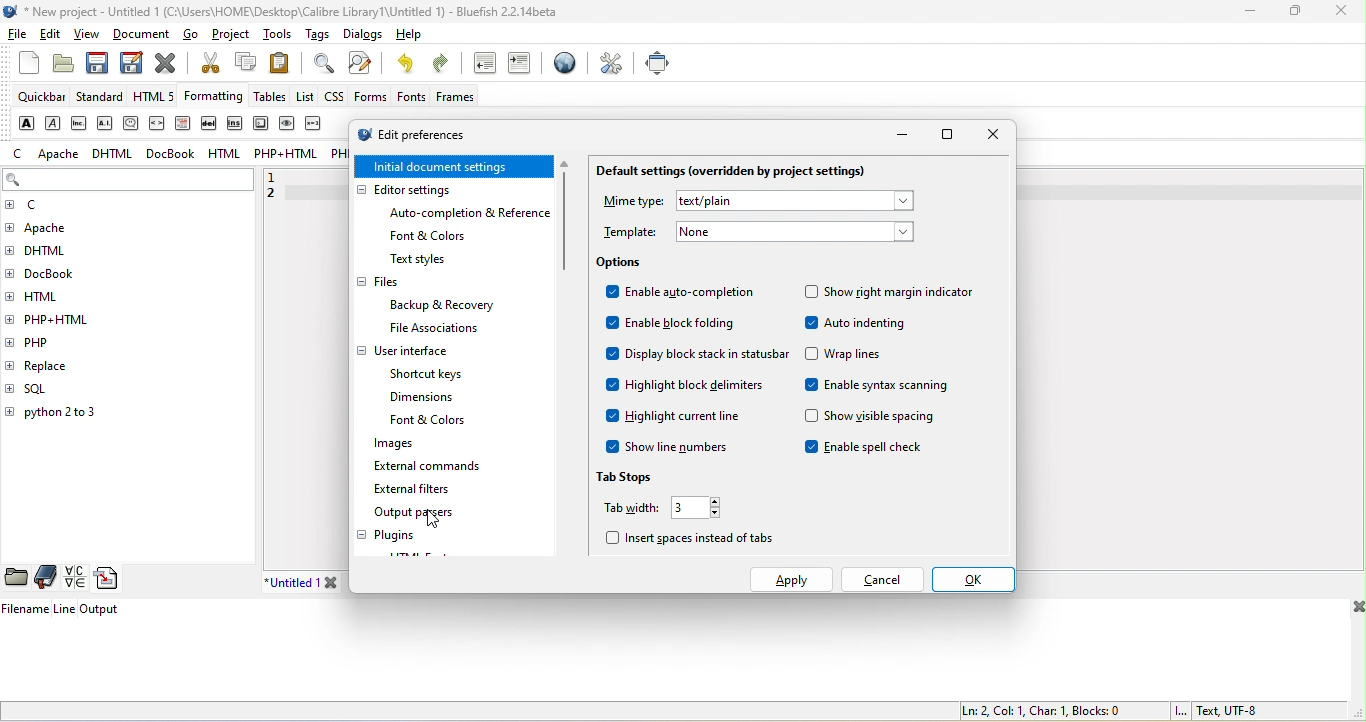 This screenshot has width=1366, height=722. Describe the element at coordinates (107, 123) in the screenshot. I see `acronym` at that location.